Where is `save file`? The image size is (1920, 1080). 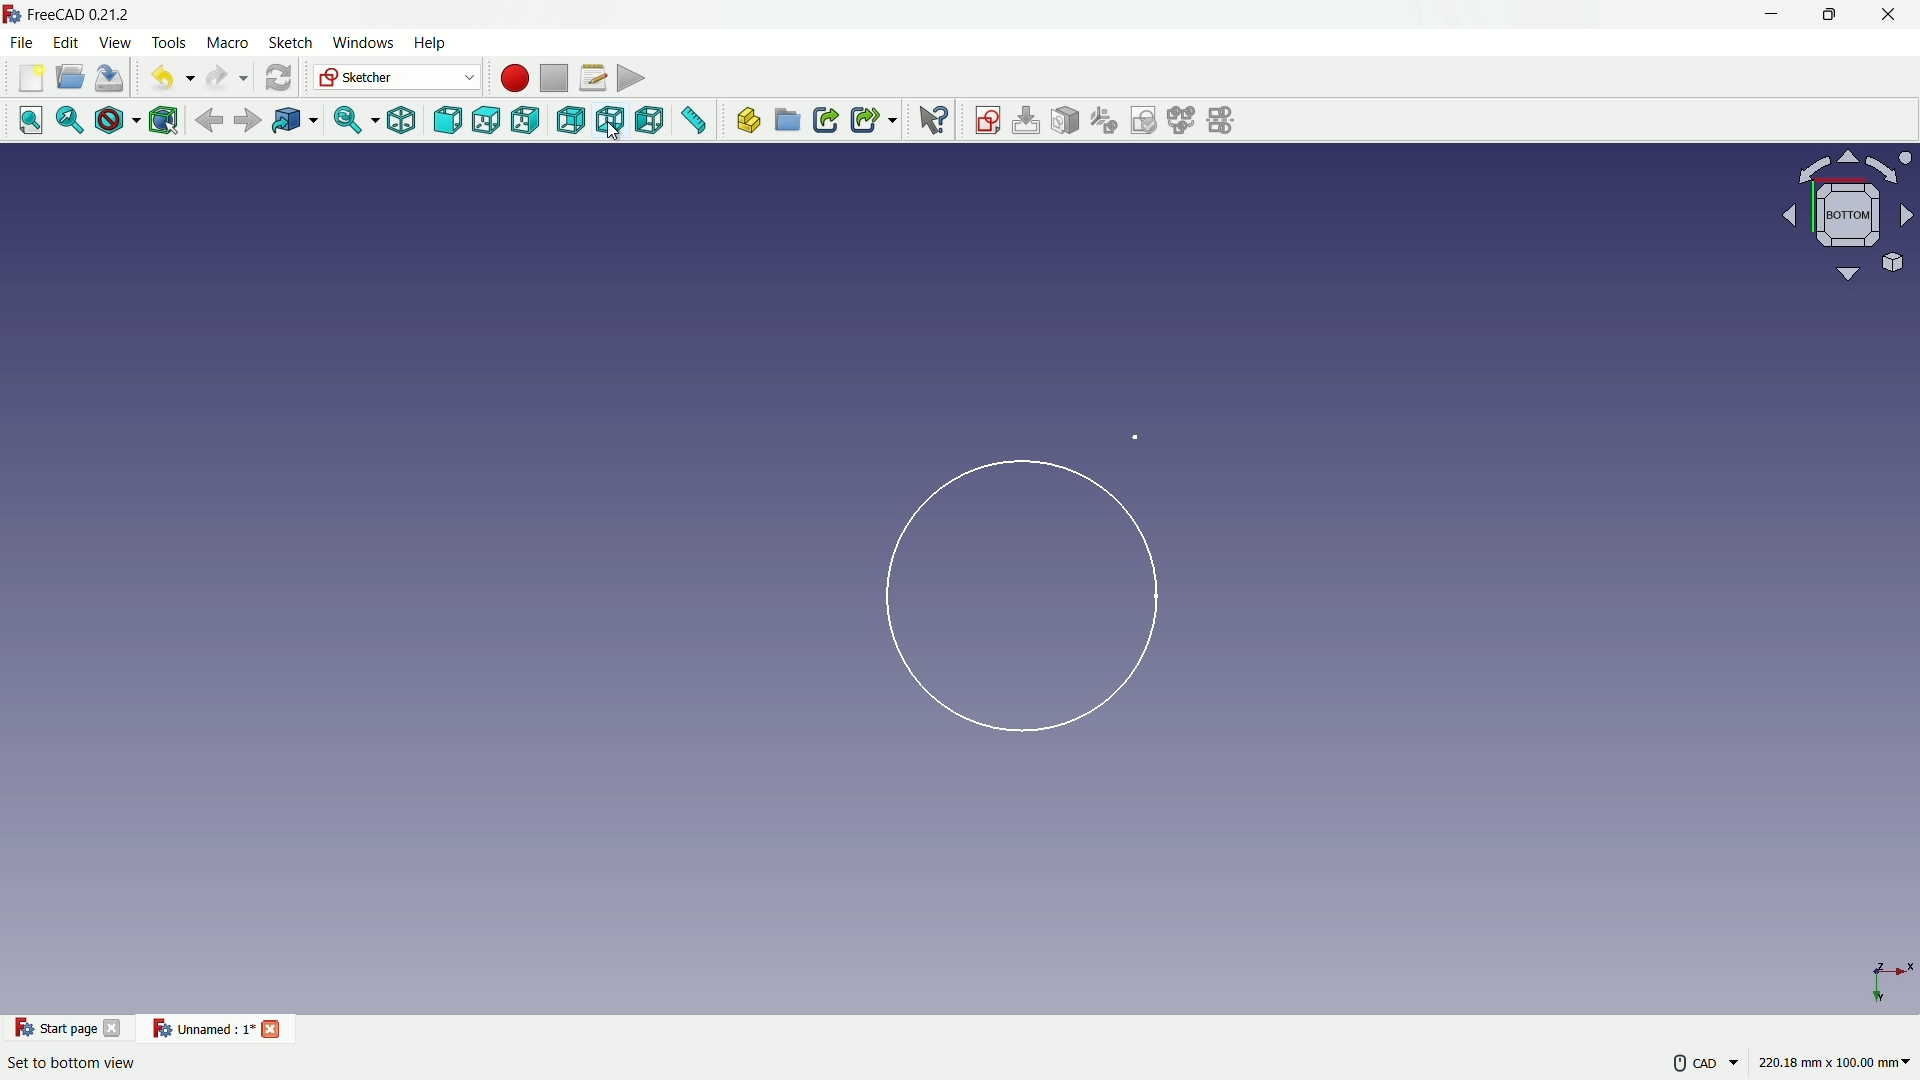
save file is located at coordinates (112, 77).